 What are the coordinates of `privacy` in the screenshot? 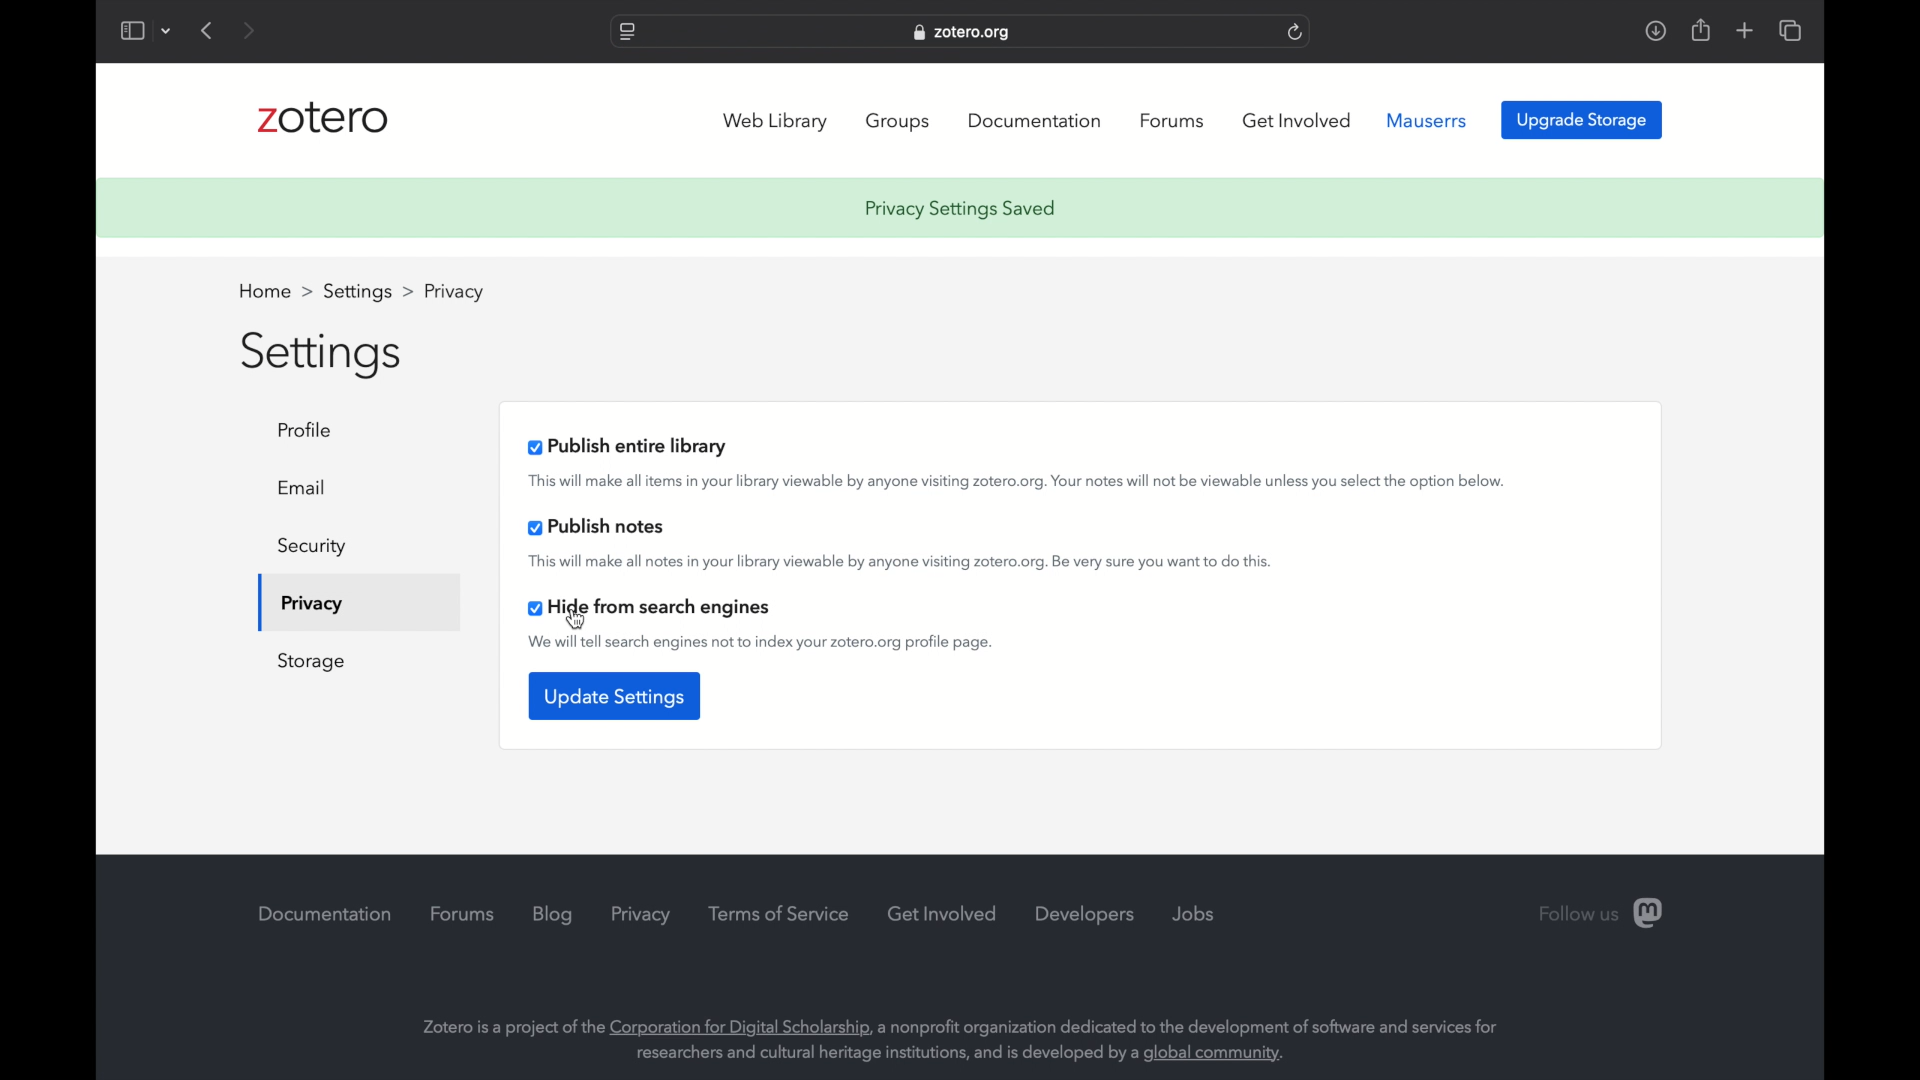 It's located at (312, 604).